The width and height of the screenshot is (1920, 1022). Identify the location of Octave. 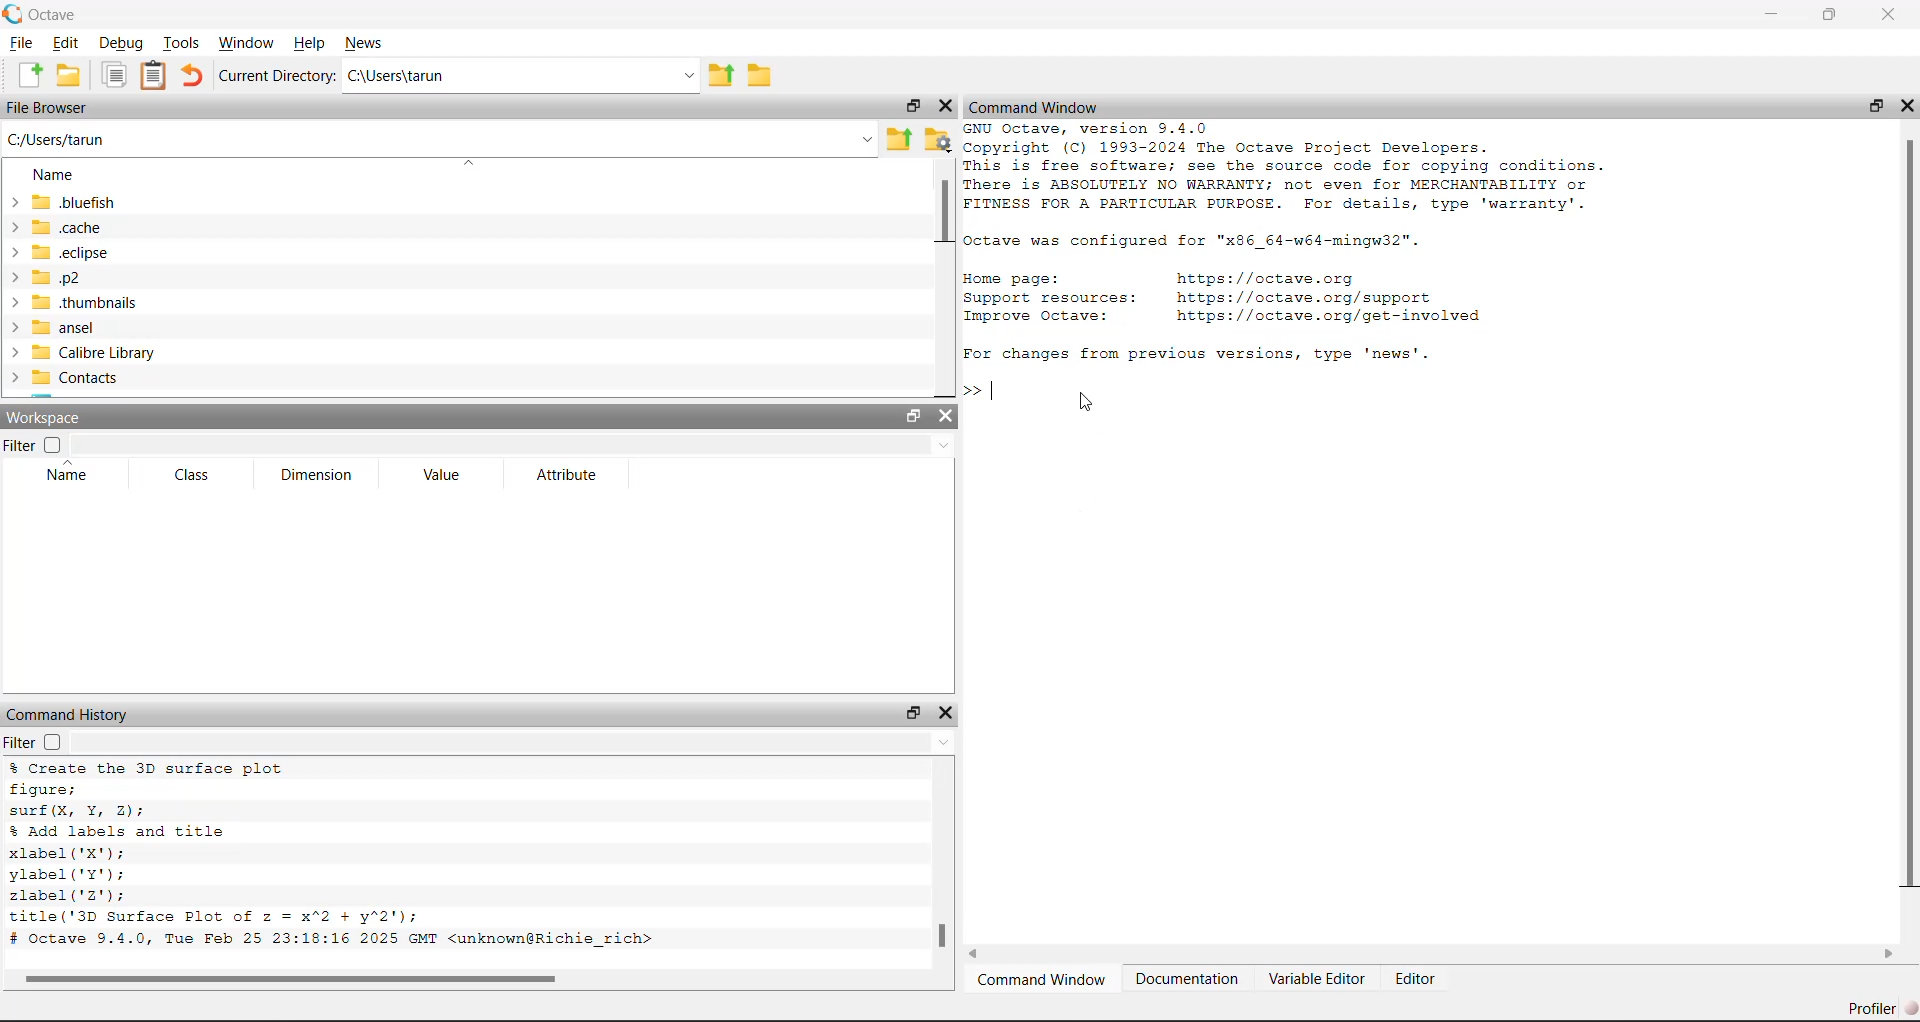
(42, 15).